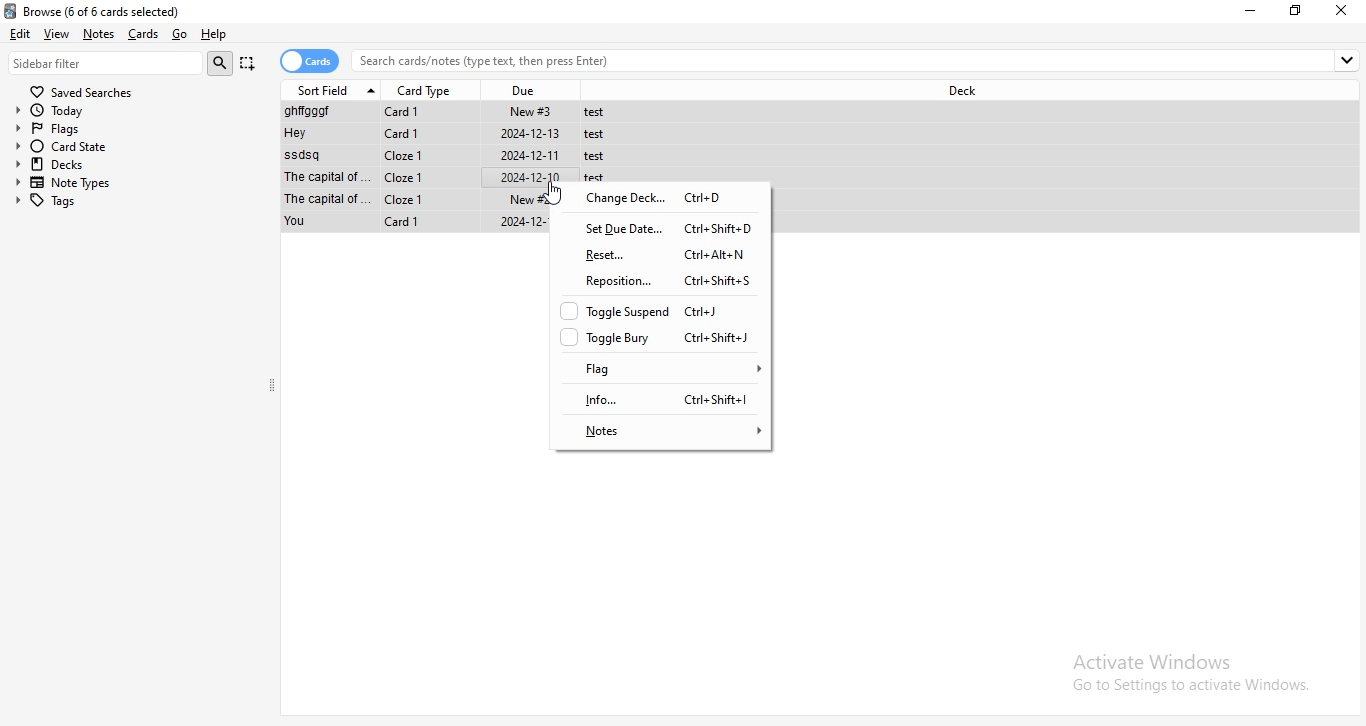 This screenshot has height=726, width=1366. What do you see at coordinates (131, 111) in the screenshot?
I see `today` at bounding box center [131, 111].